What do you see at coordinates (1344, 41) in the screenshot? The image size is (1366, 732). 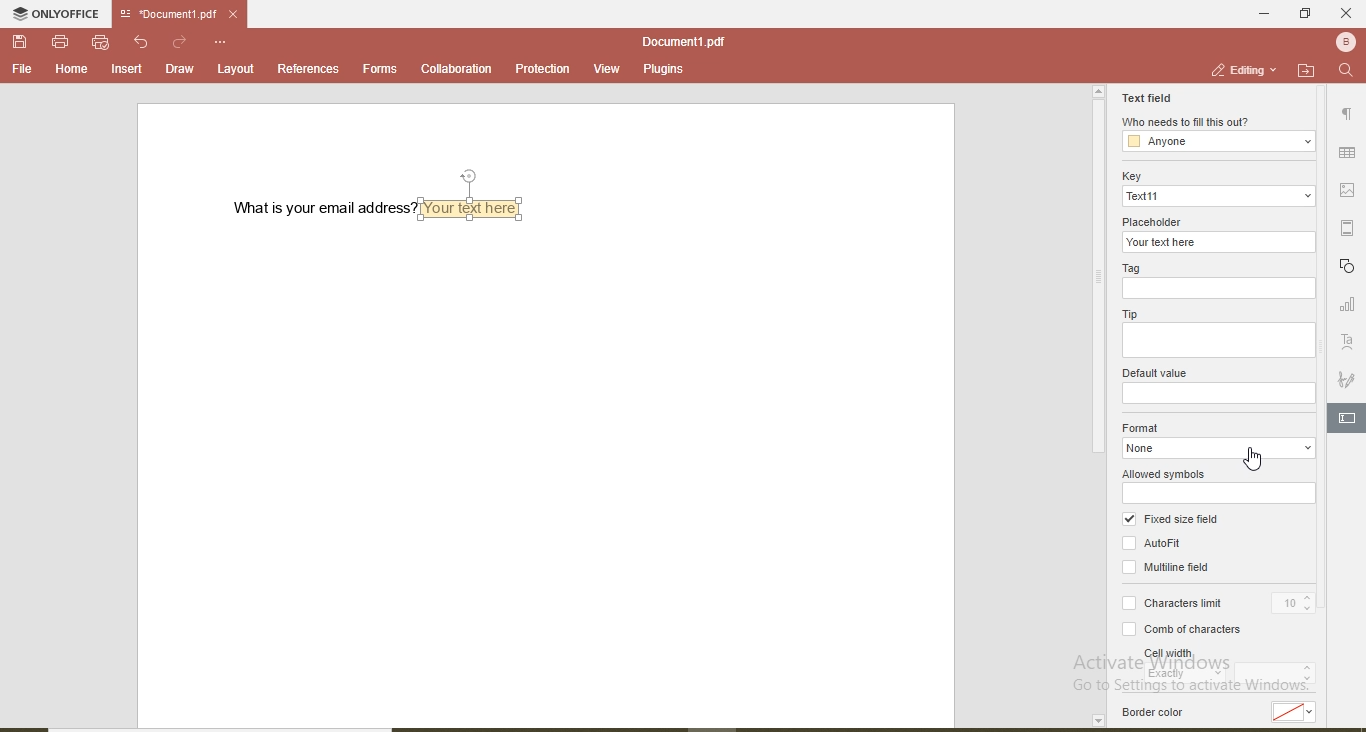 I see `user` at bounding box center [1344, 41].